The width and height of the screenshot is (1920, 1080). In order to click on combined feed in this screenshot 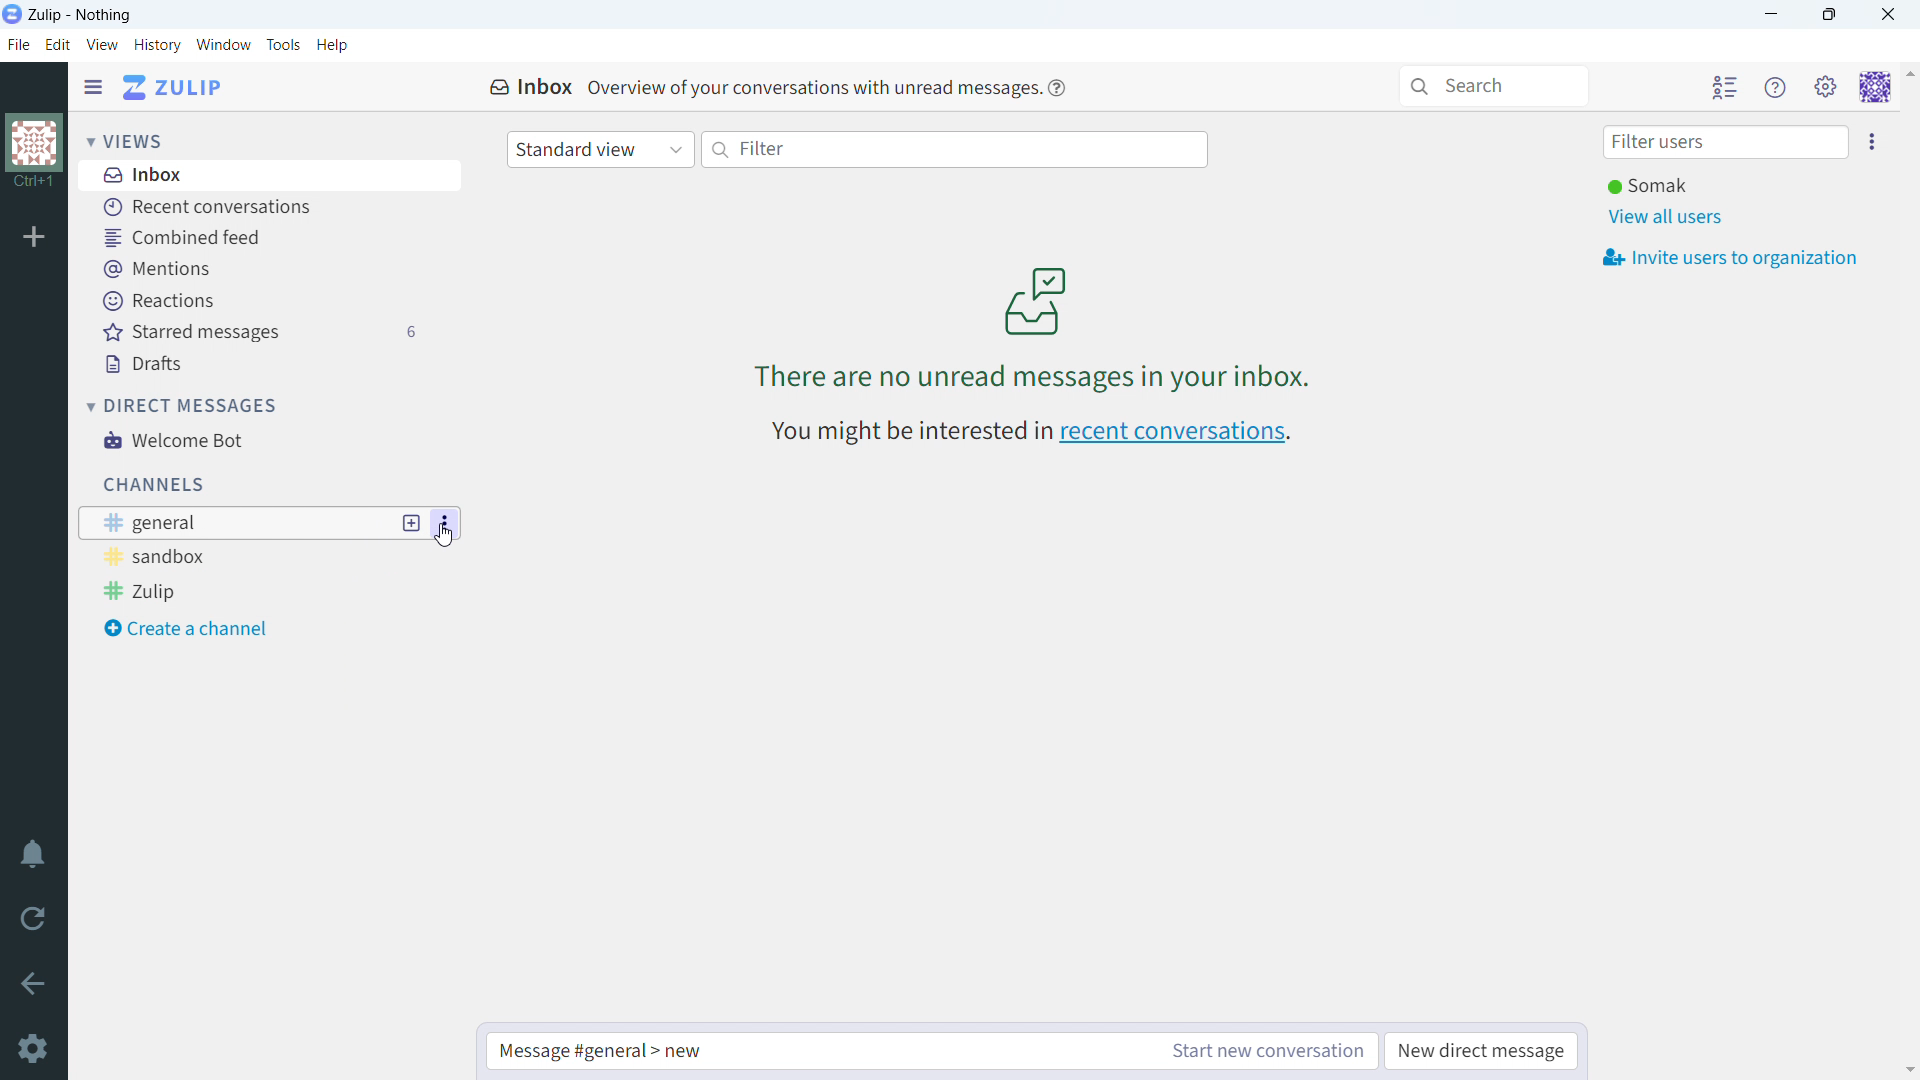, I will do `click(256, 239)`.